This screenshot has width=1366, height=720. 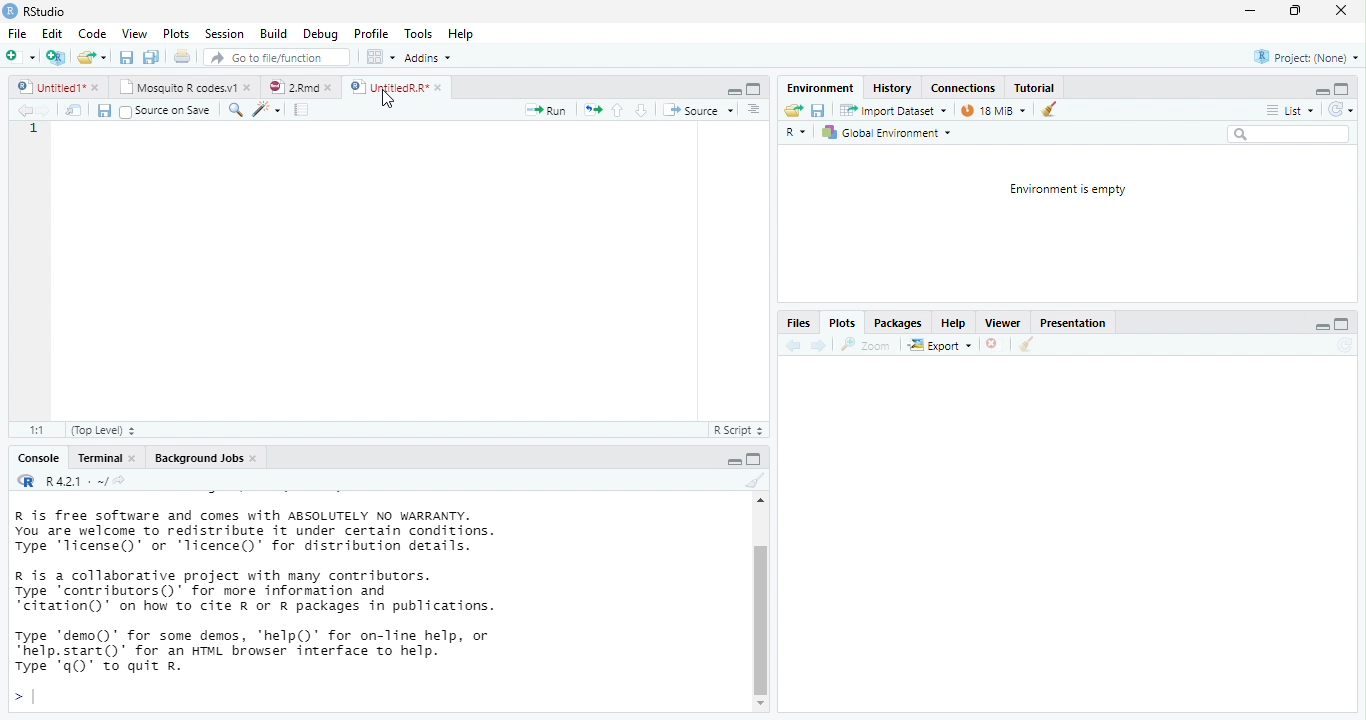 What do you see at coordinates (886, 133) in the screenshot?
I see `Global Environment` at bounding box center [886, 133].